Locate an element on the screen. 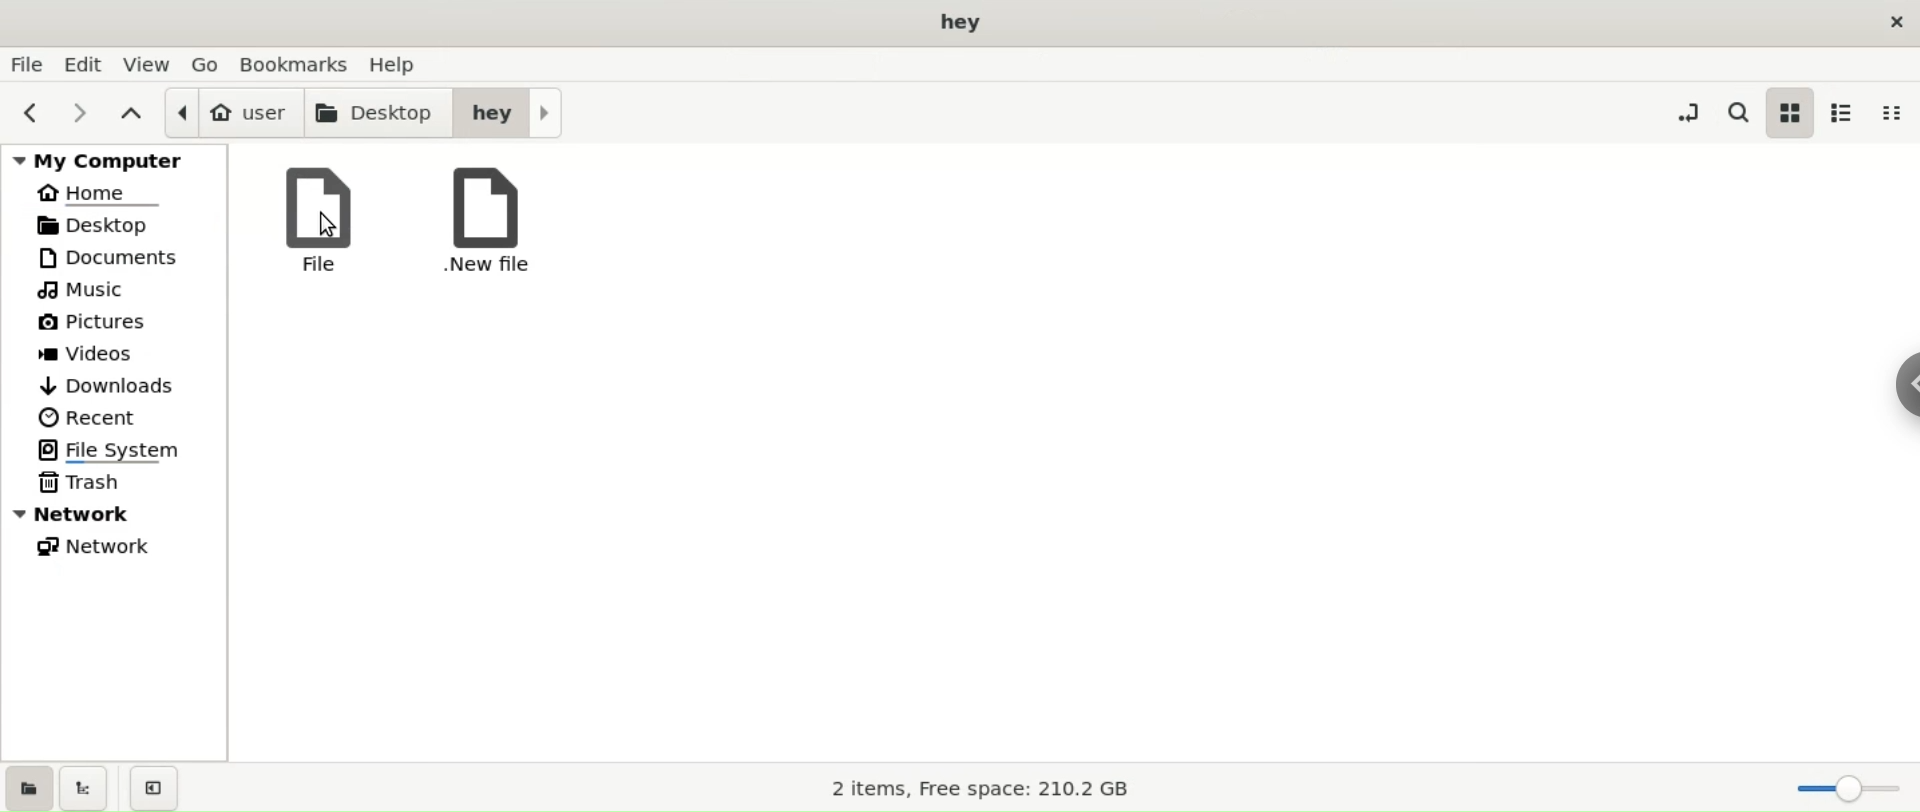 The image size is (1920, 812). storage is located at coordinates (985, 791).